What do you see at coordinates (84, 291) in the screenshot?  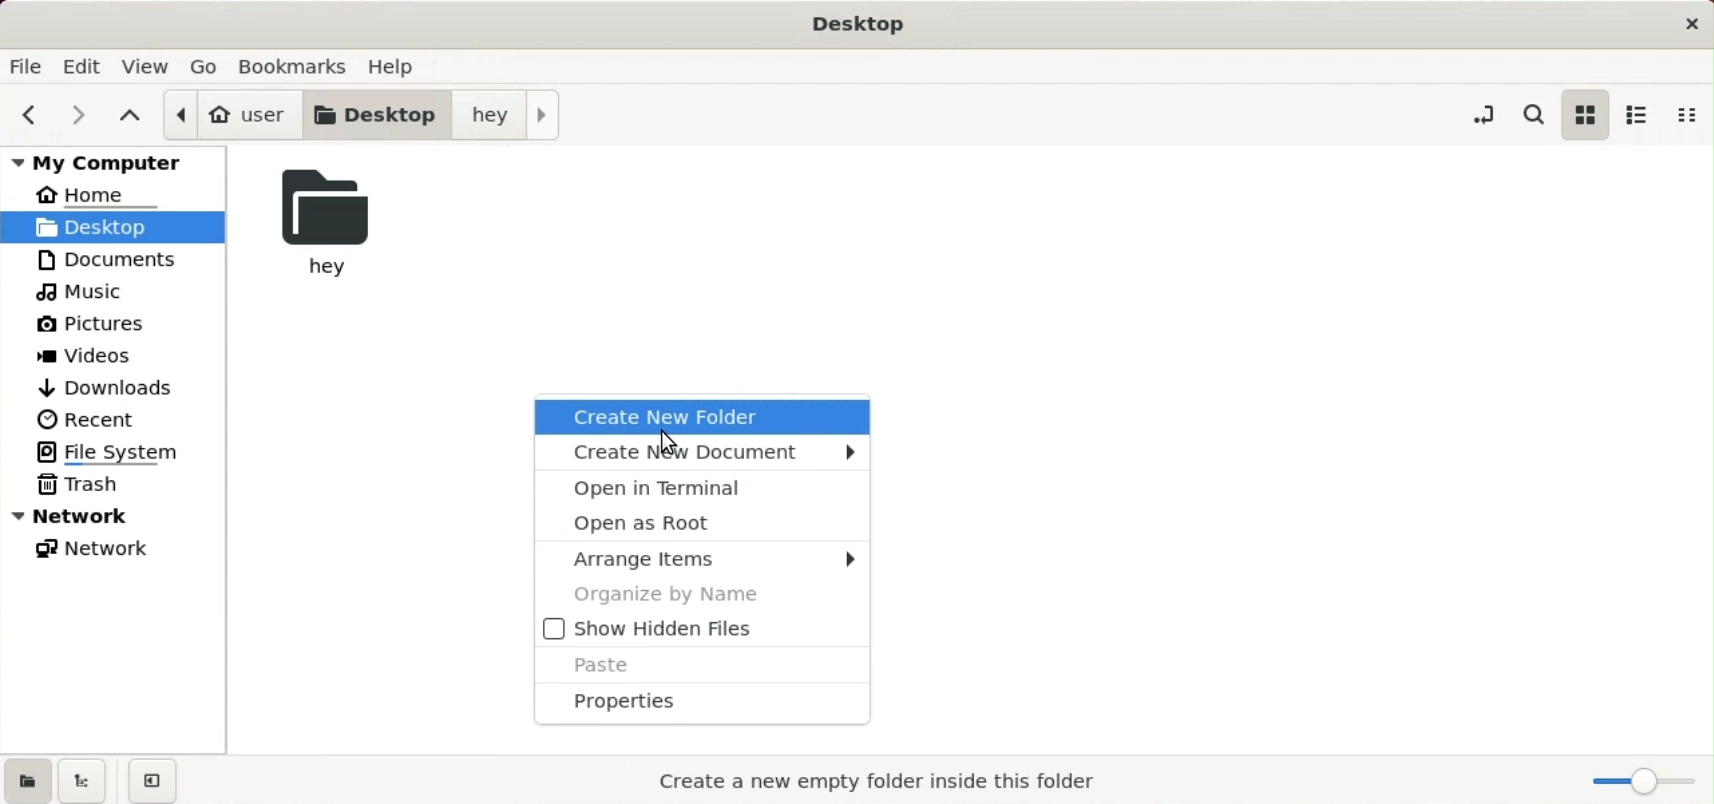 I see `music` at bounding box center [84, 291].